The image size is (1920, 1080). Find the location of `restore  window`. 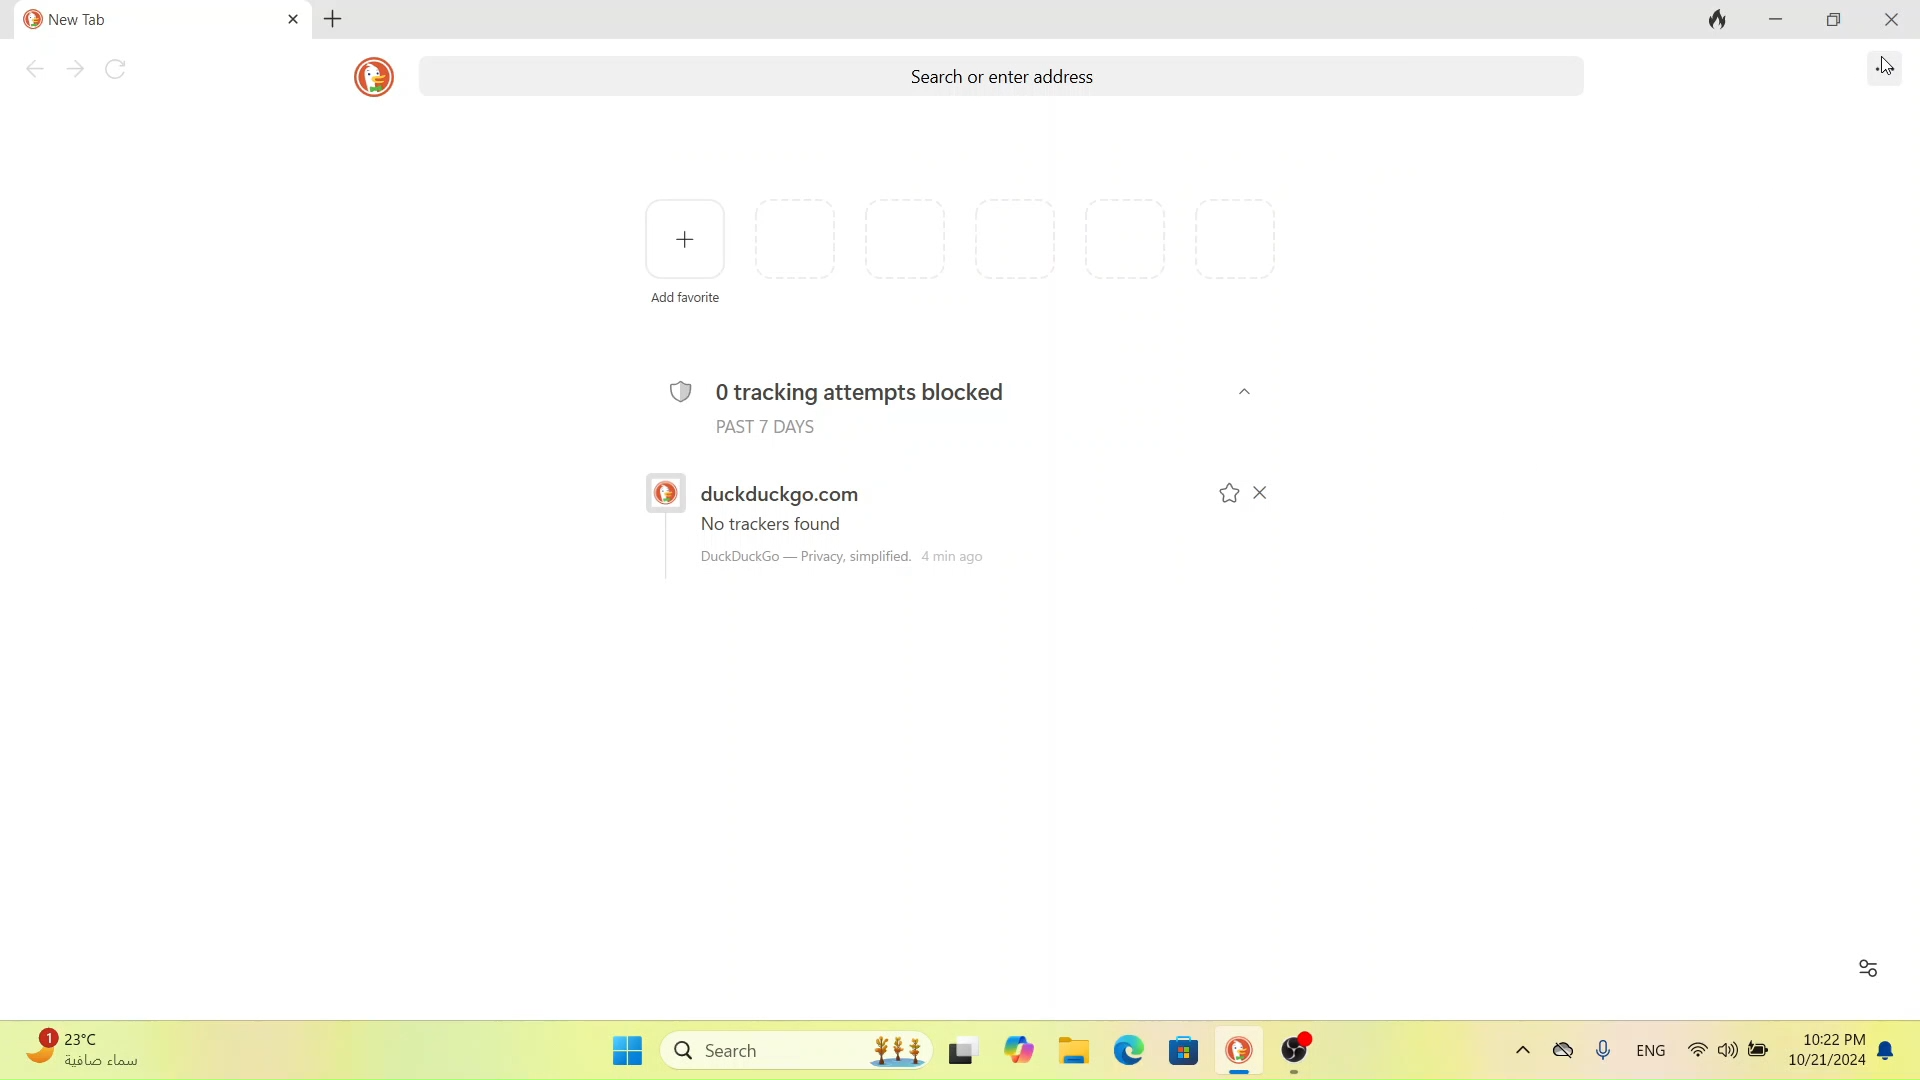

restore  window is located at coordinates (1828, 22).